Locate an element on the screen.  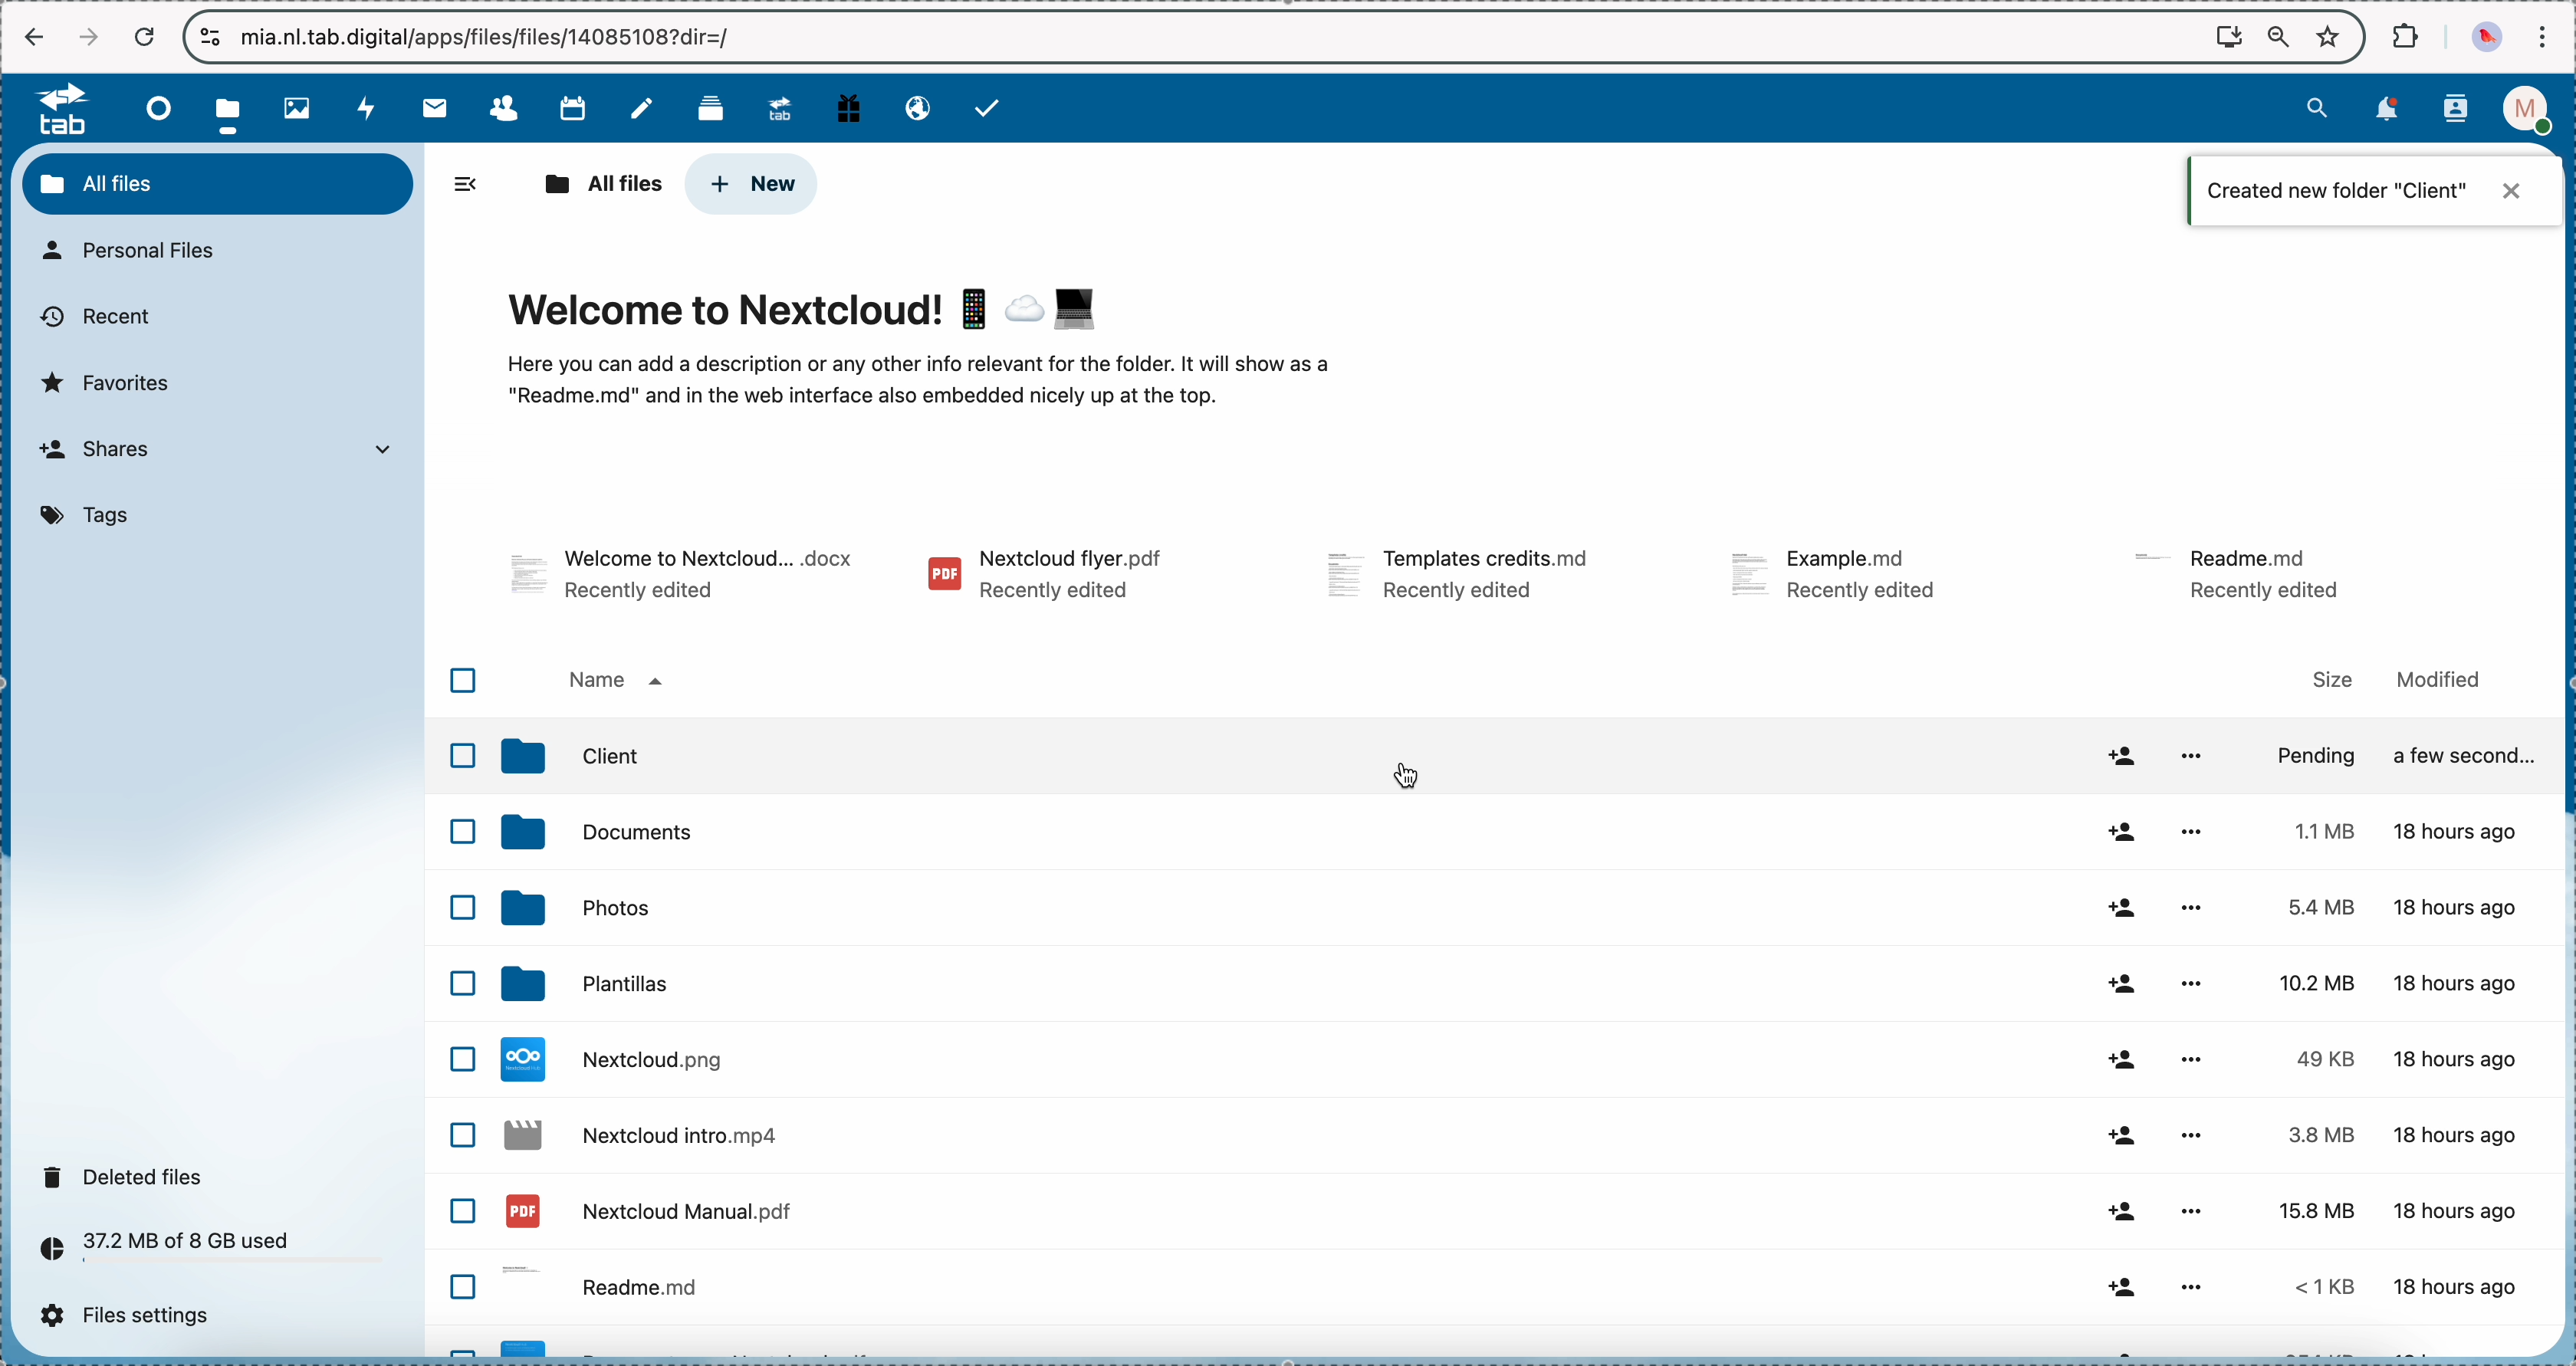
more options is located at coordinates (2190, 1058).